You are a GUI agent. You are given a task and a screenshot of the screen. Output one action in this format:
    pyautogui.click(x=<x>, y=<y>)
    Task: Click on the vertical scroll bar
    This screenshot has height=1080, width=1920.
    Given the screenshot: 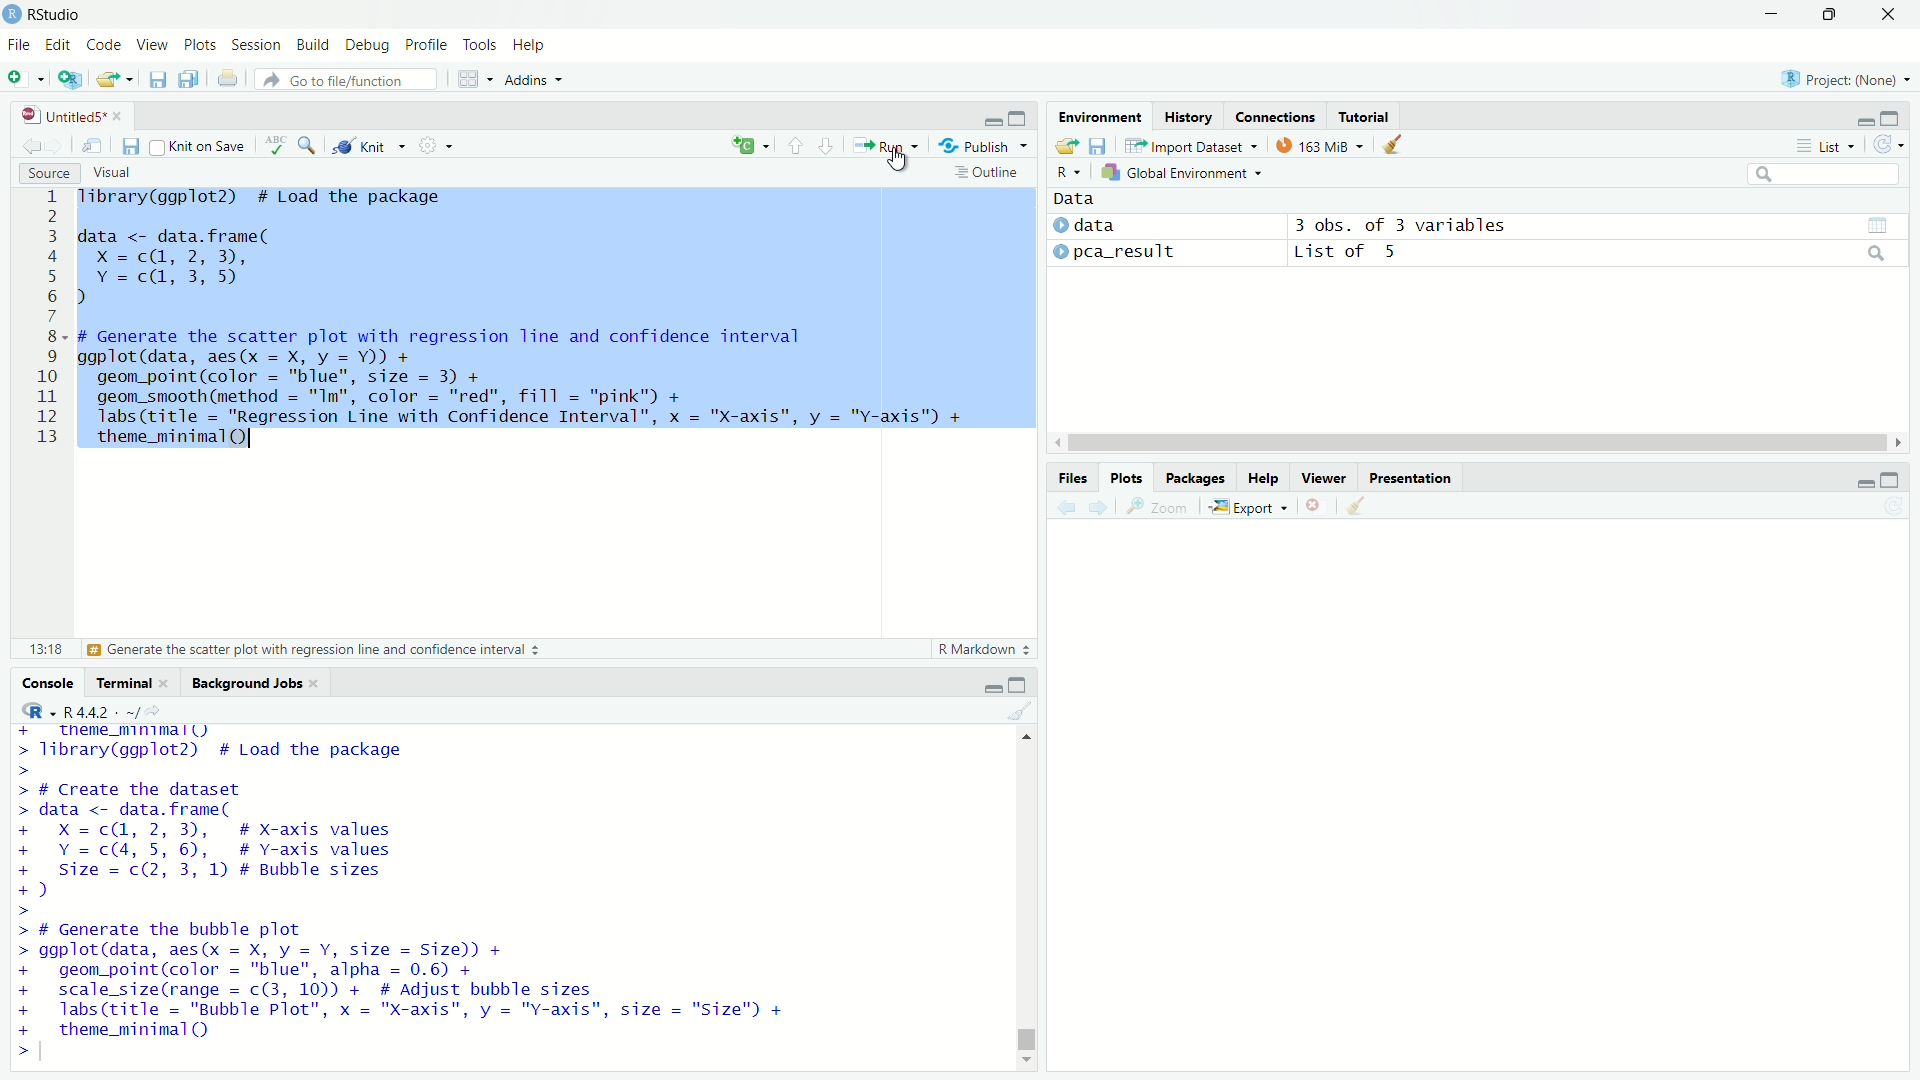 What is the action you would take?
    pyautogui.click(x=1027, y=897)
    